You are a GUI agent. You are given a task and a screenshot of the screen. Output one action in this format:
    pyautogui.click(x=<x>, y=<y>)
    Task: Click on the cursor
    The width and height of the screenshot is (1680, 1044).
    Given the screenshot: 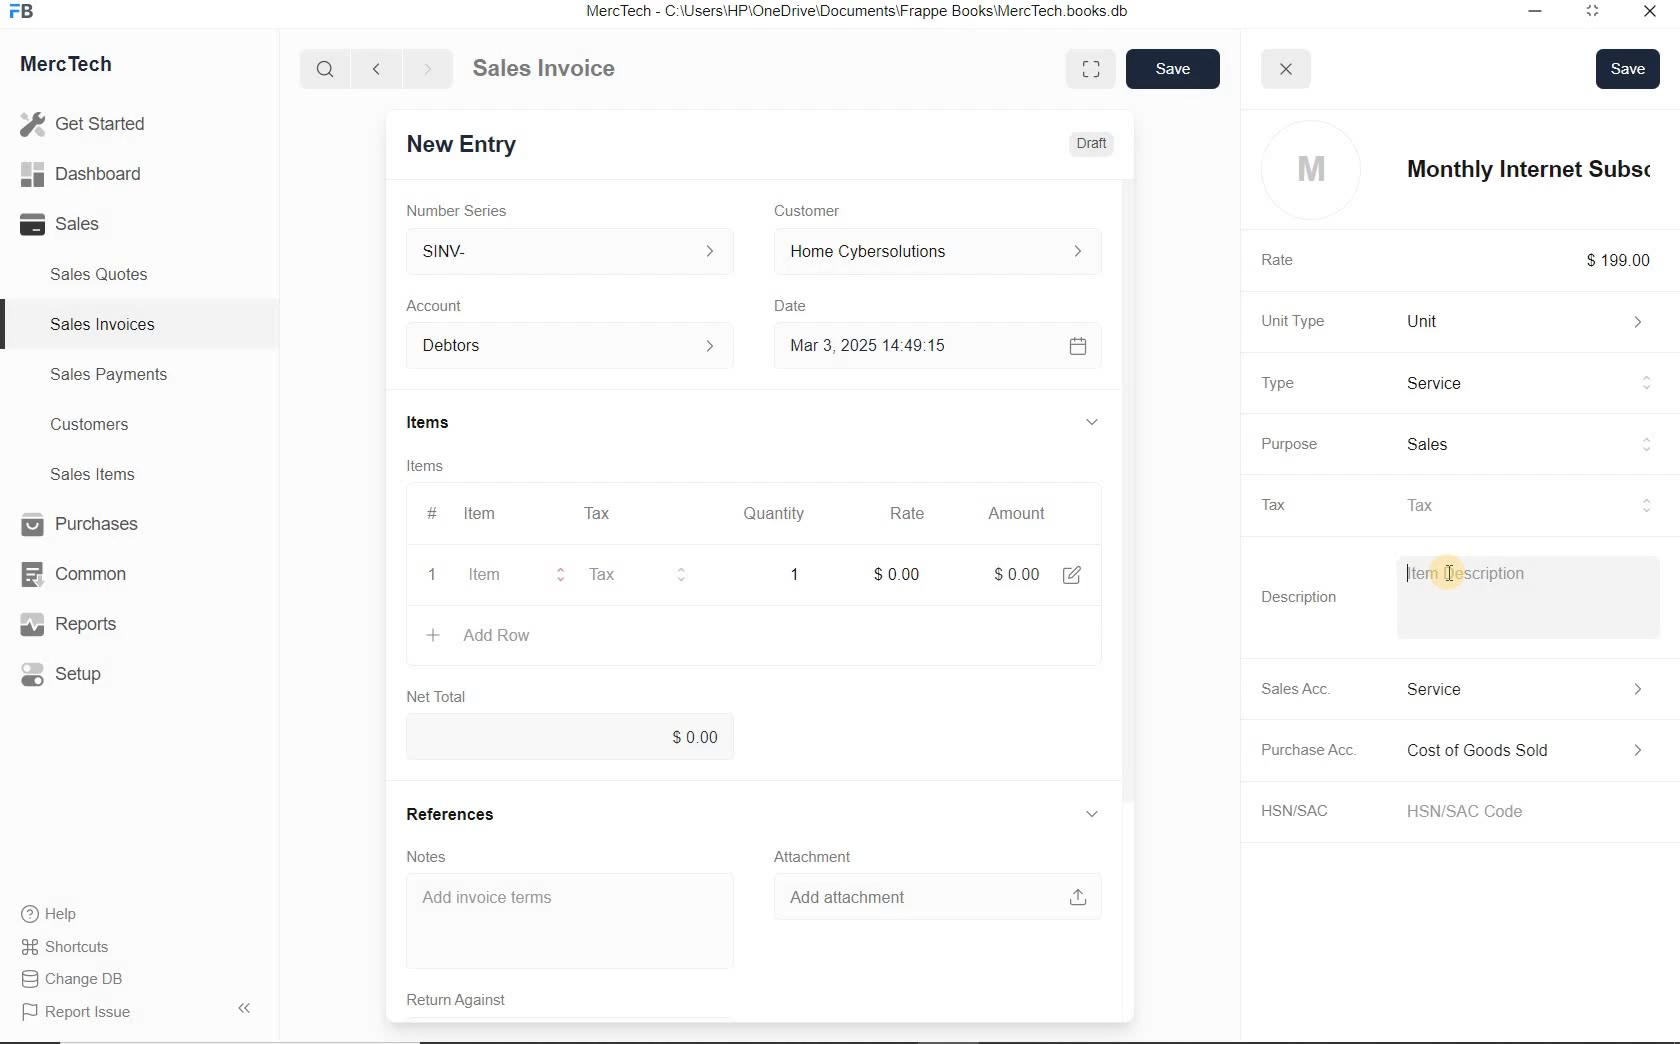 What is the action you would take?
    pyautogui.click(x=1452, y=571)
    